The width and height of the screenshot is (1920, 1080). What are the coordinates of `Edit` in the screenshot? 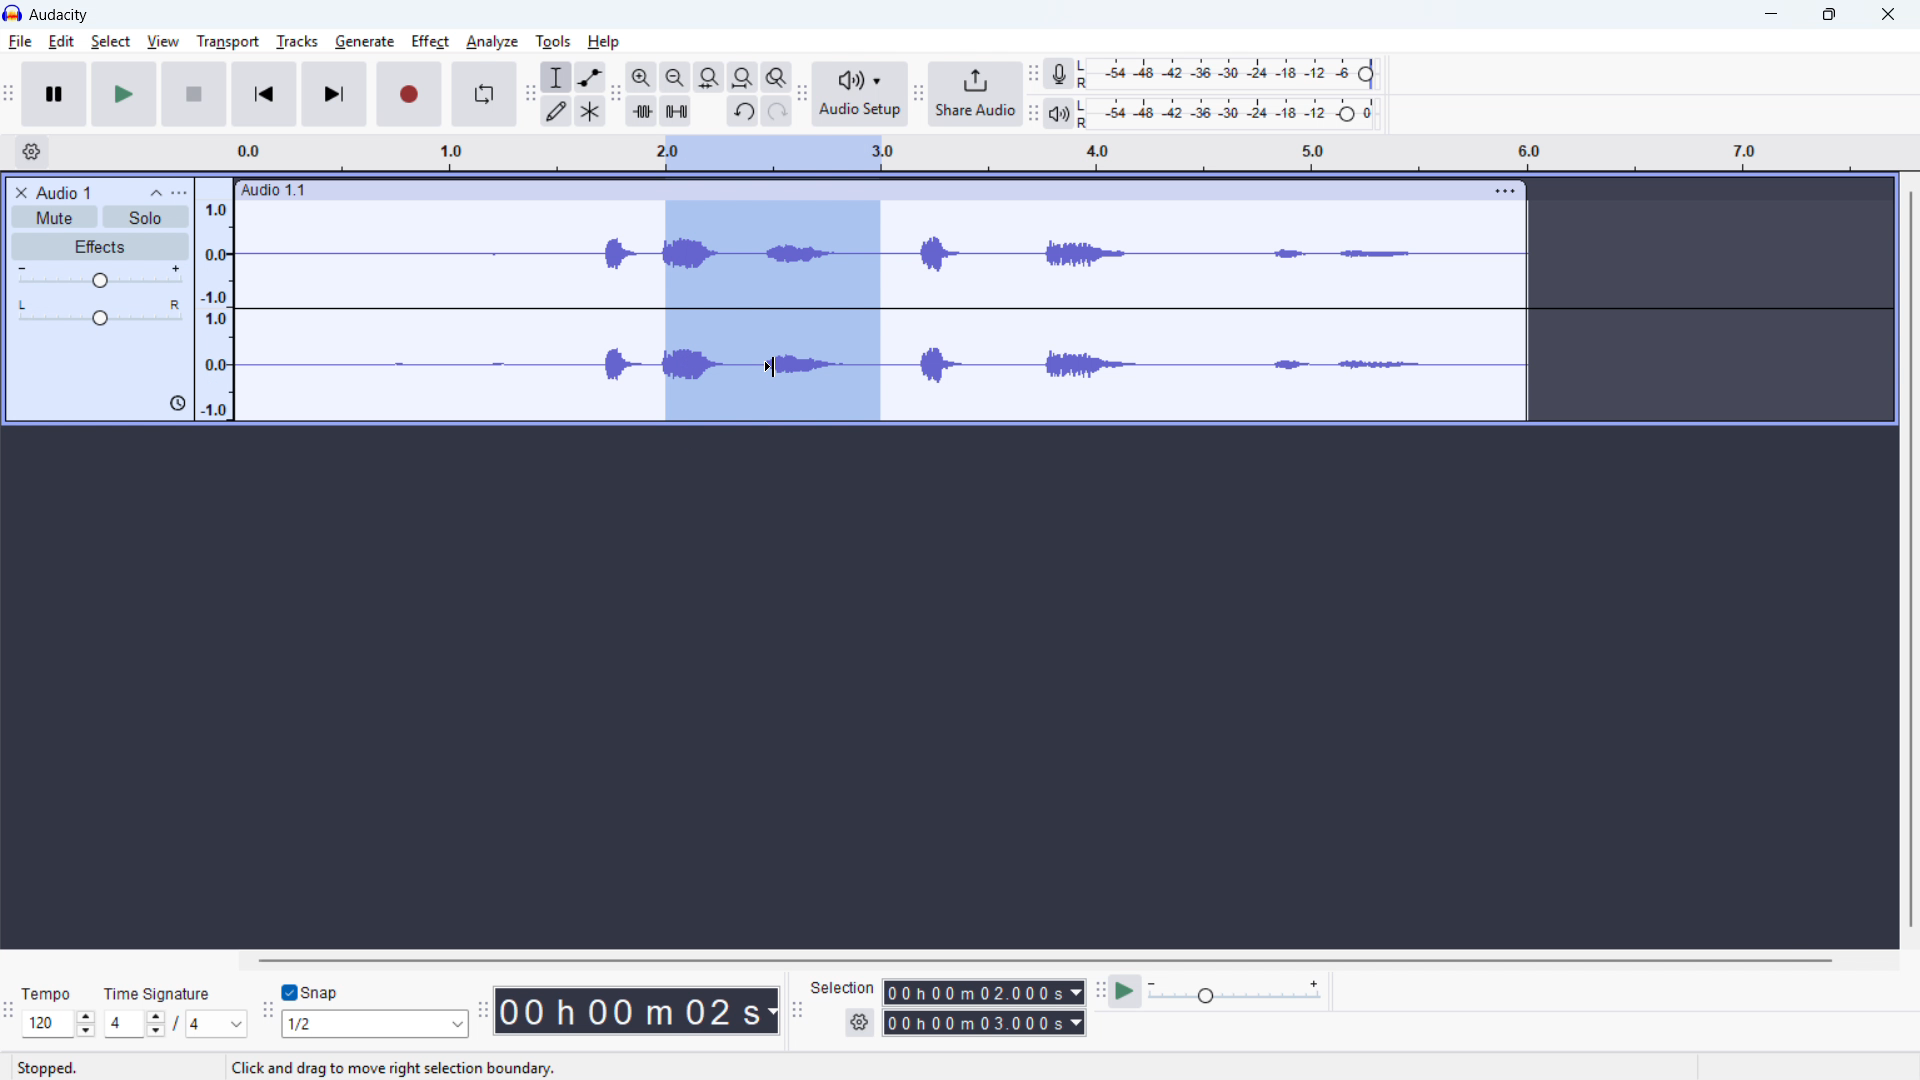 It's located at (60, 42).